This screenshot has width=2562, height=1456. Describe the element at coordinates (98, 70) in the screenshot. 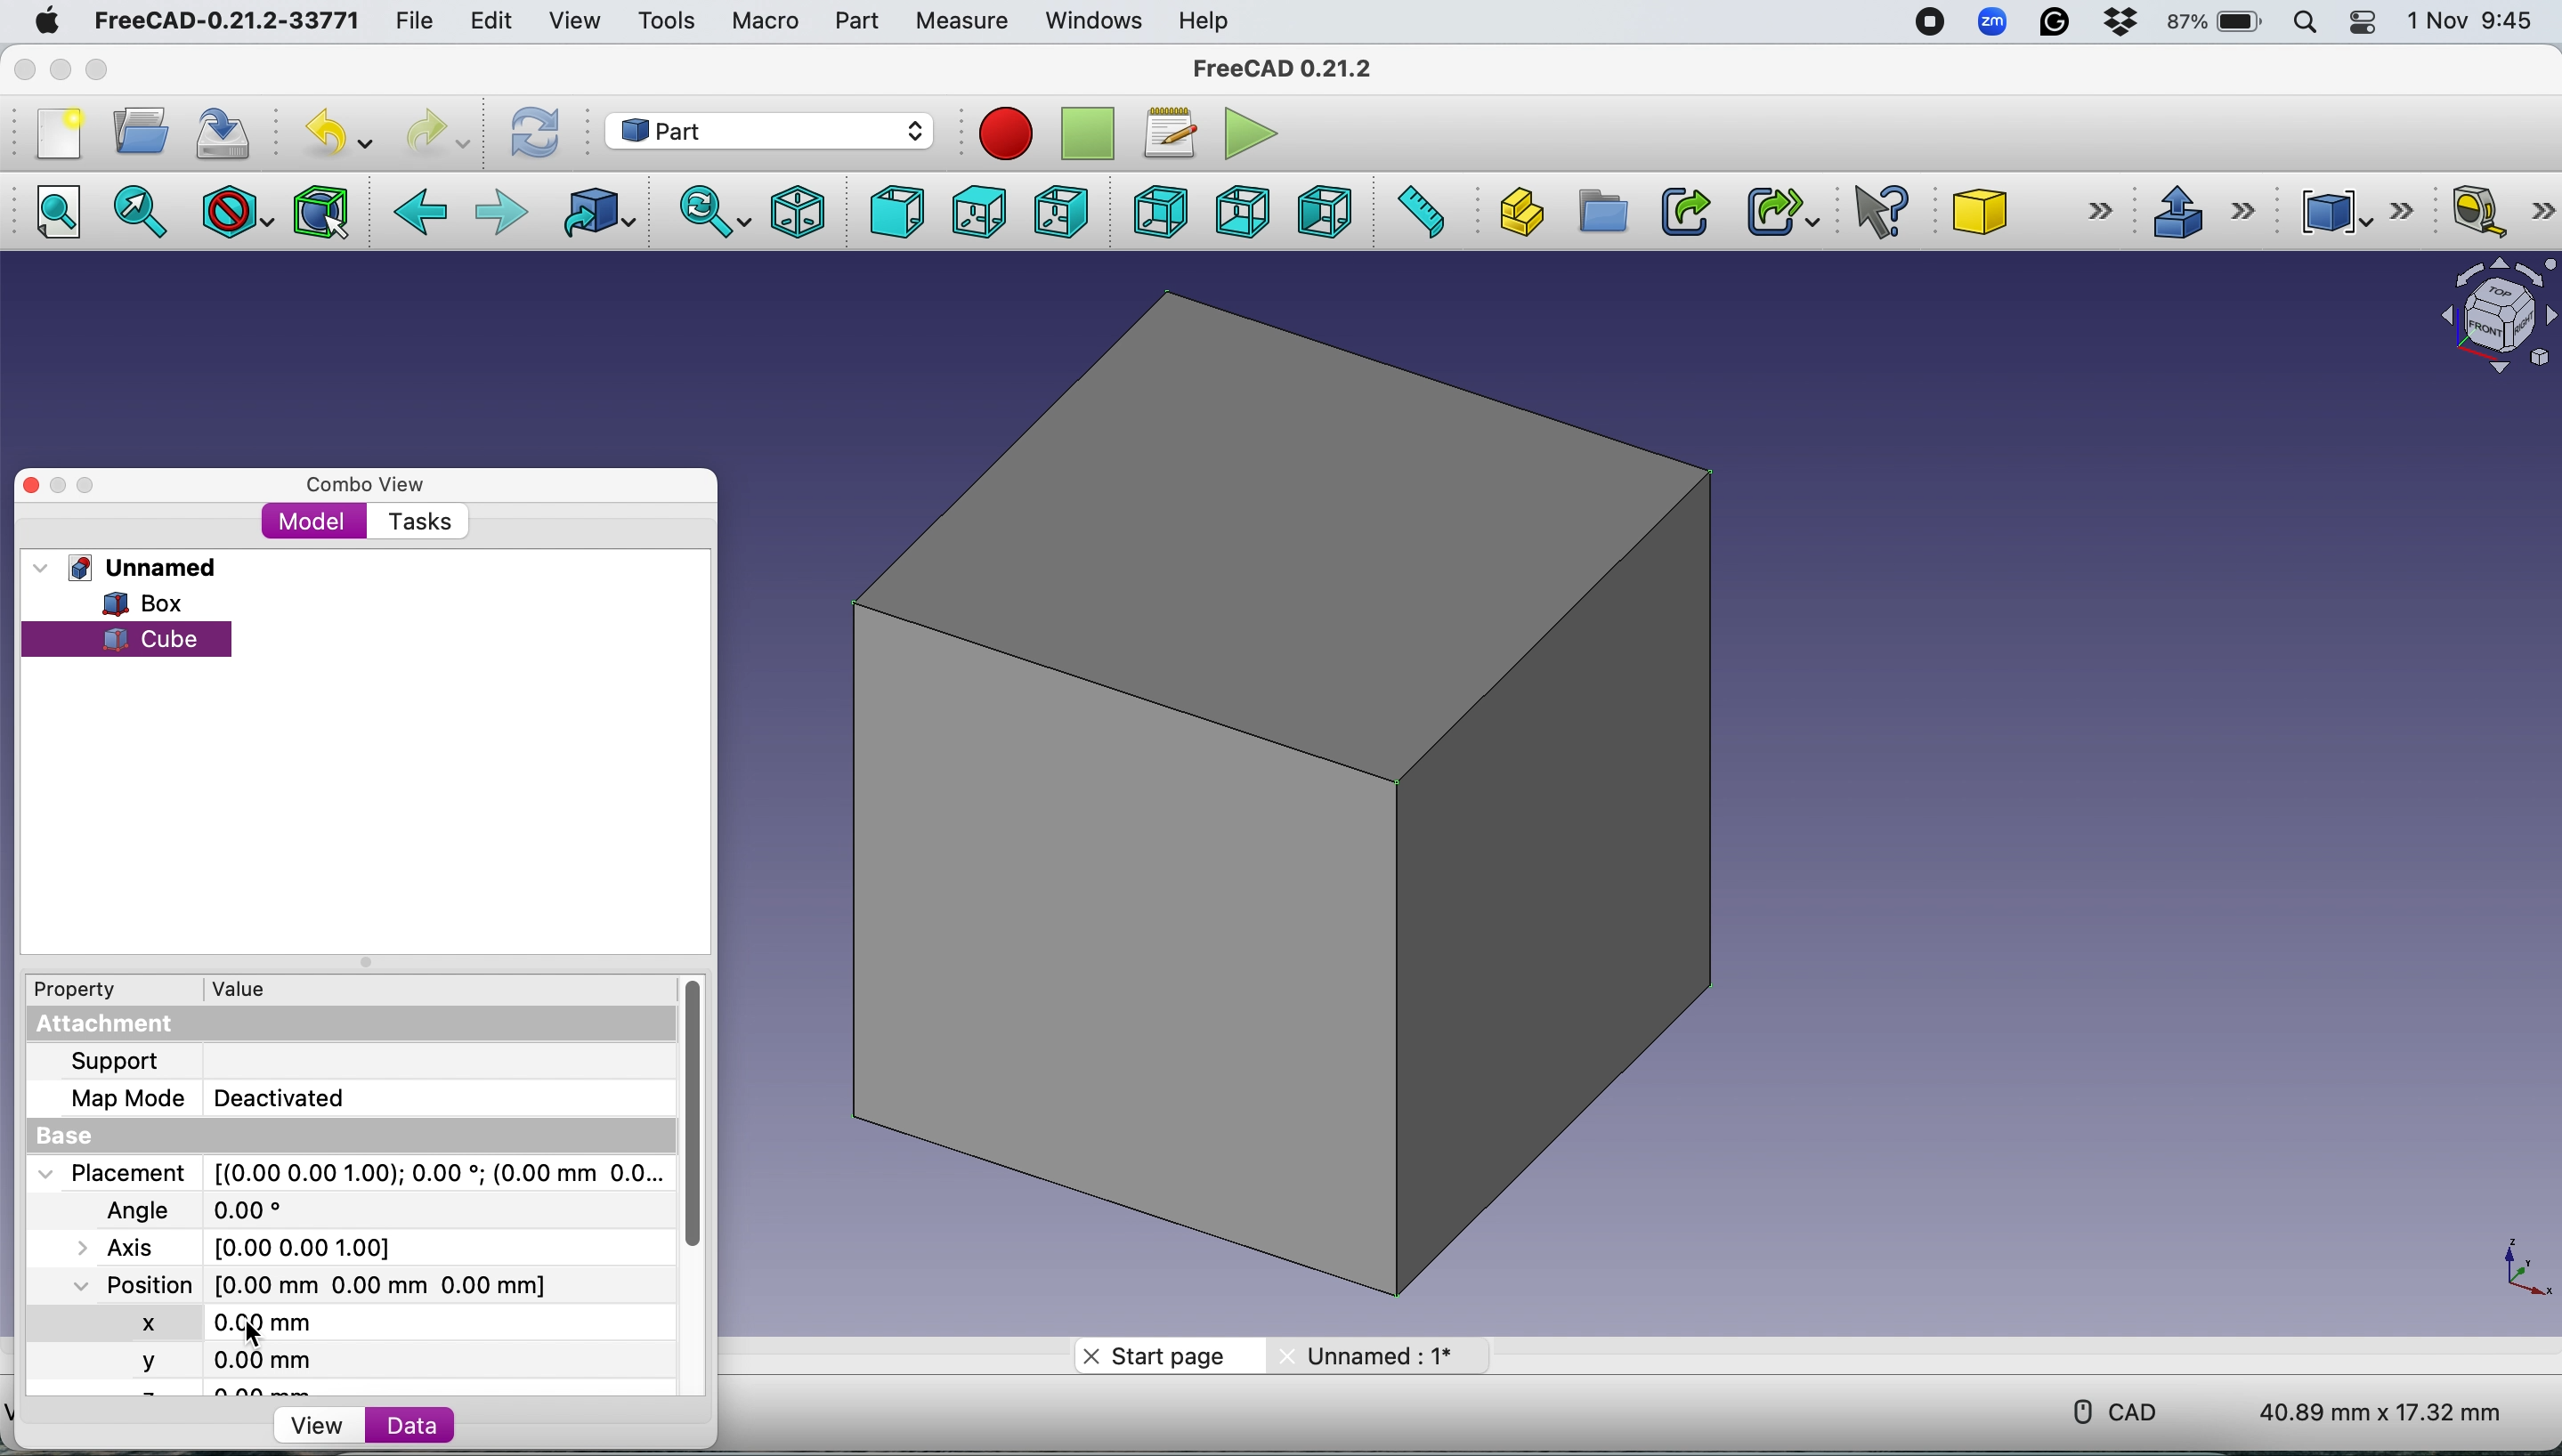

I see `Maximise` at that location.